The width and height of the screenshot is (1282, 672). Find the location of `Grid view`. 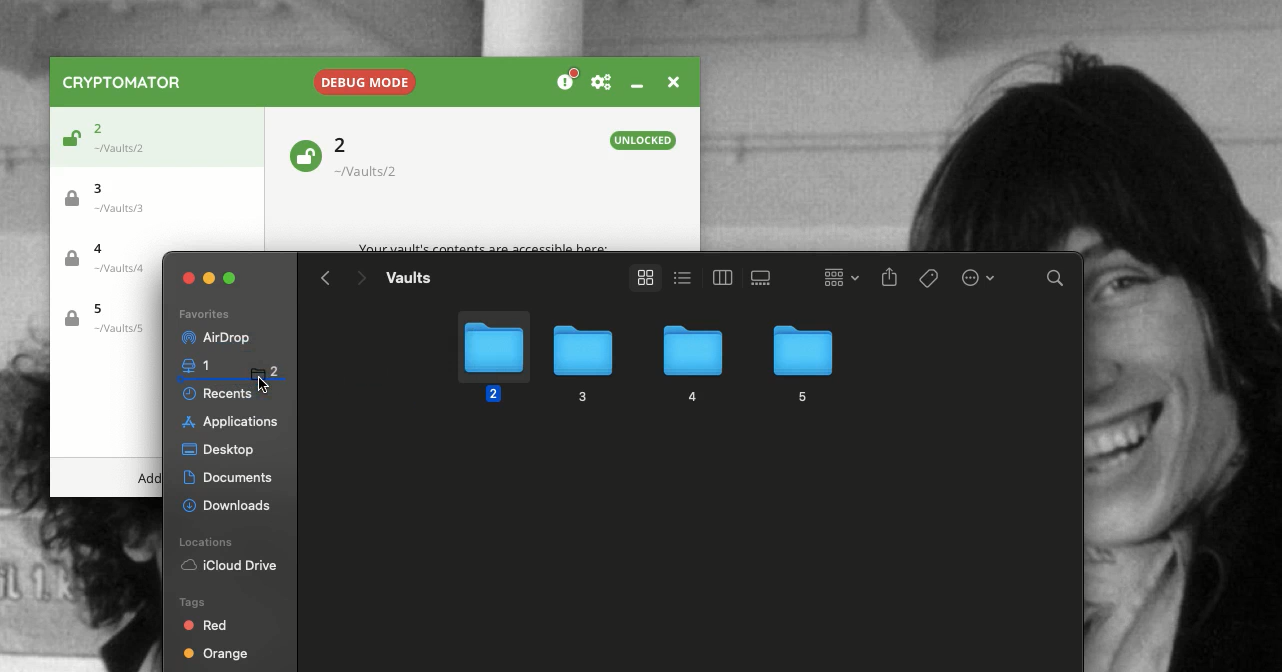

Grid view is located at coordinates (836, 276).